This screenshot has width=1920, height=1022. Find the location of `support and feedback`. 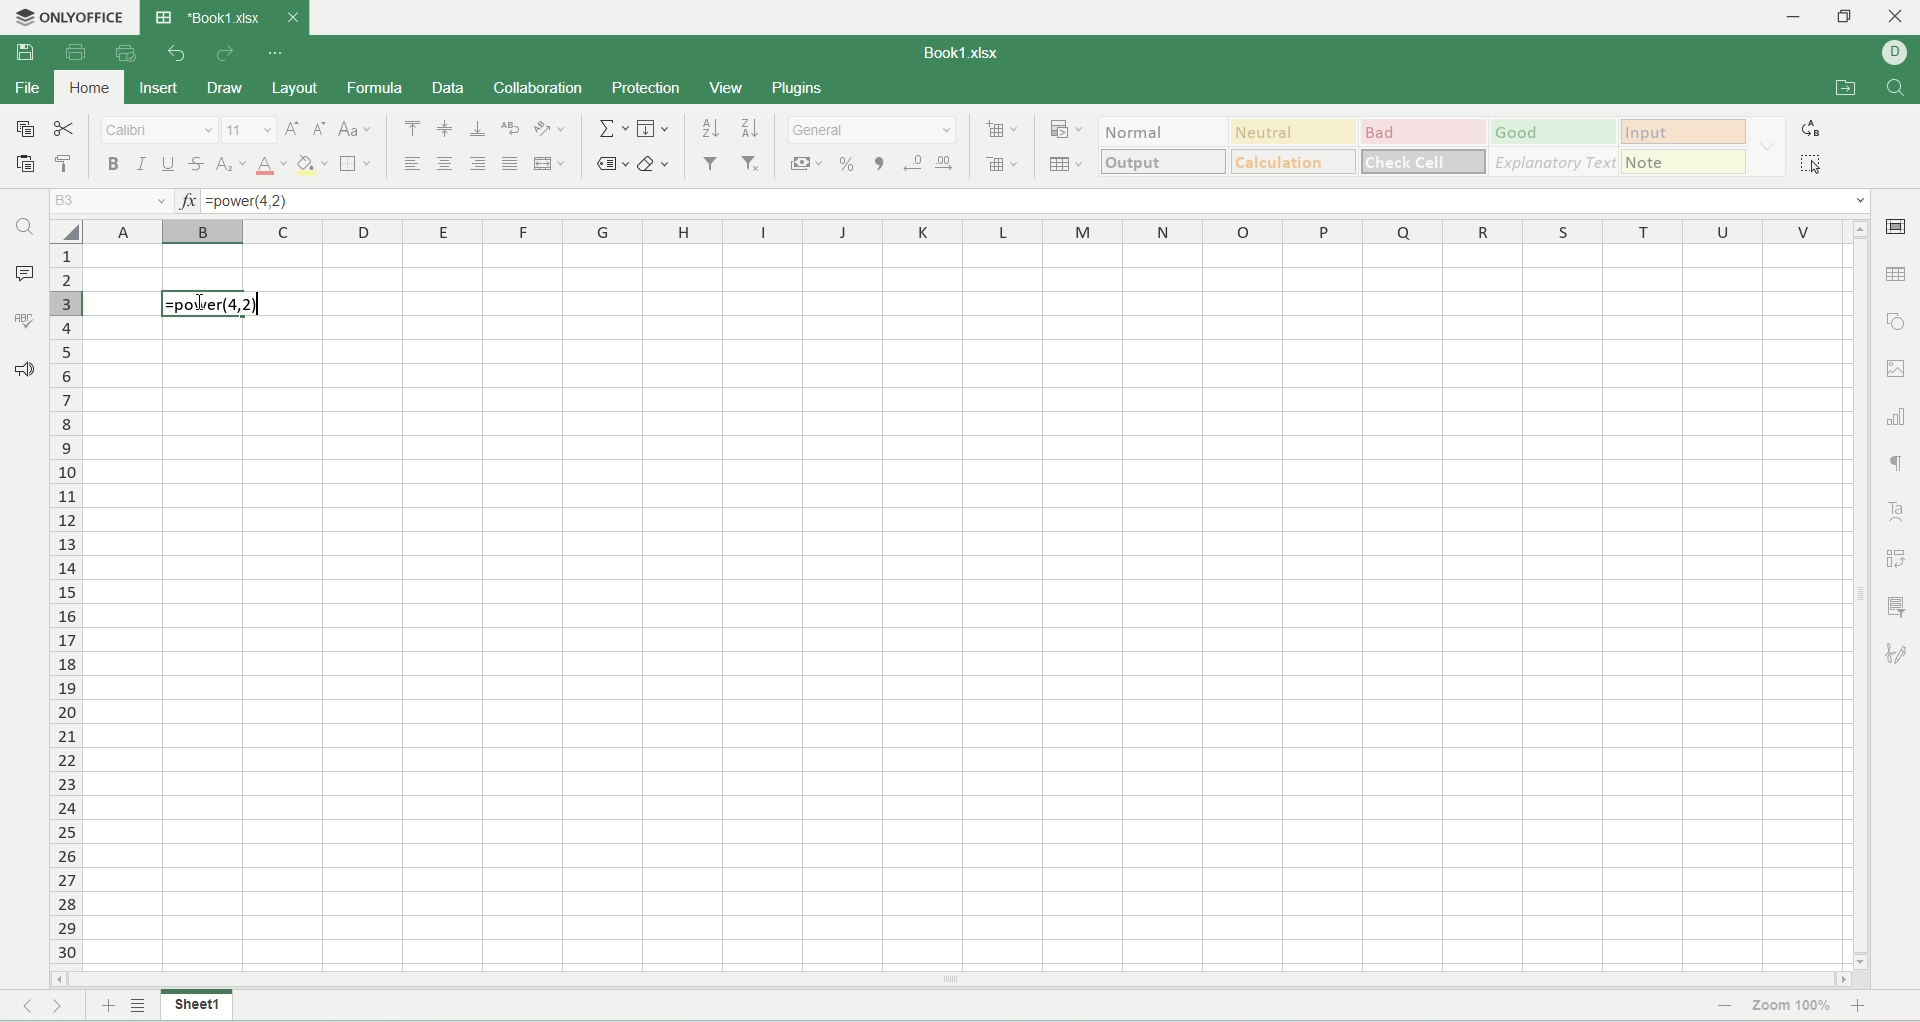

support and feedback is located at coordinates (25, 372).